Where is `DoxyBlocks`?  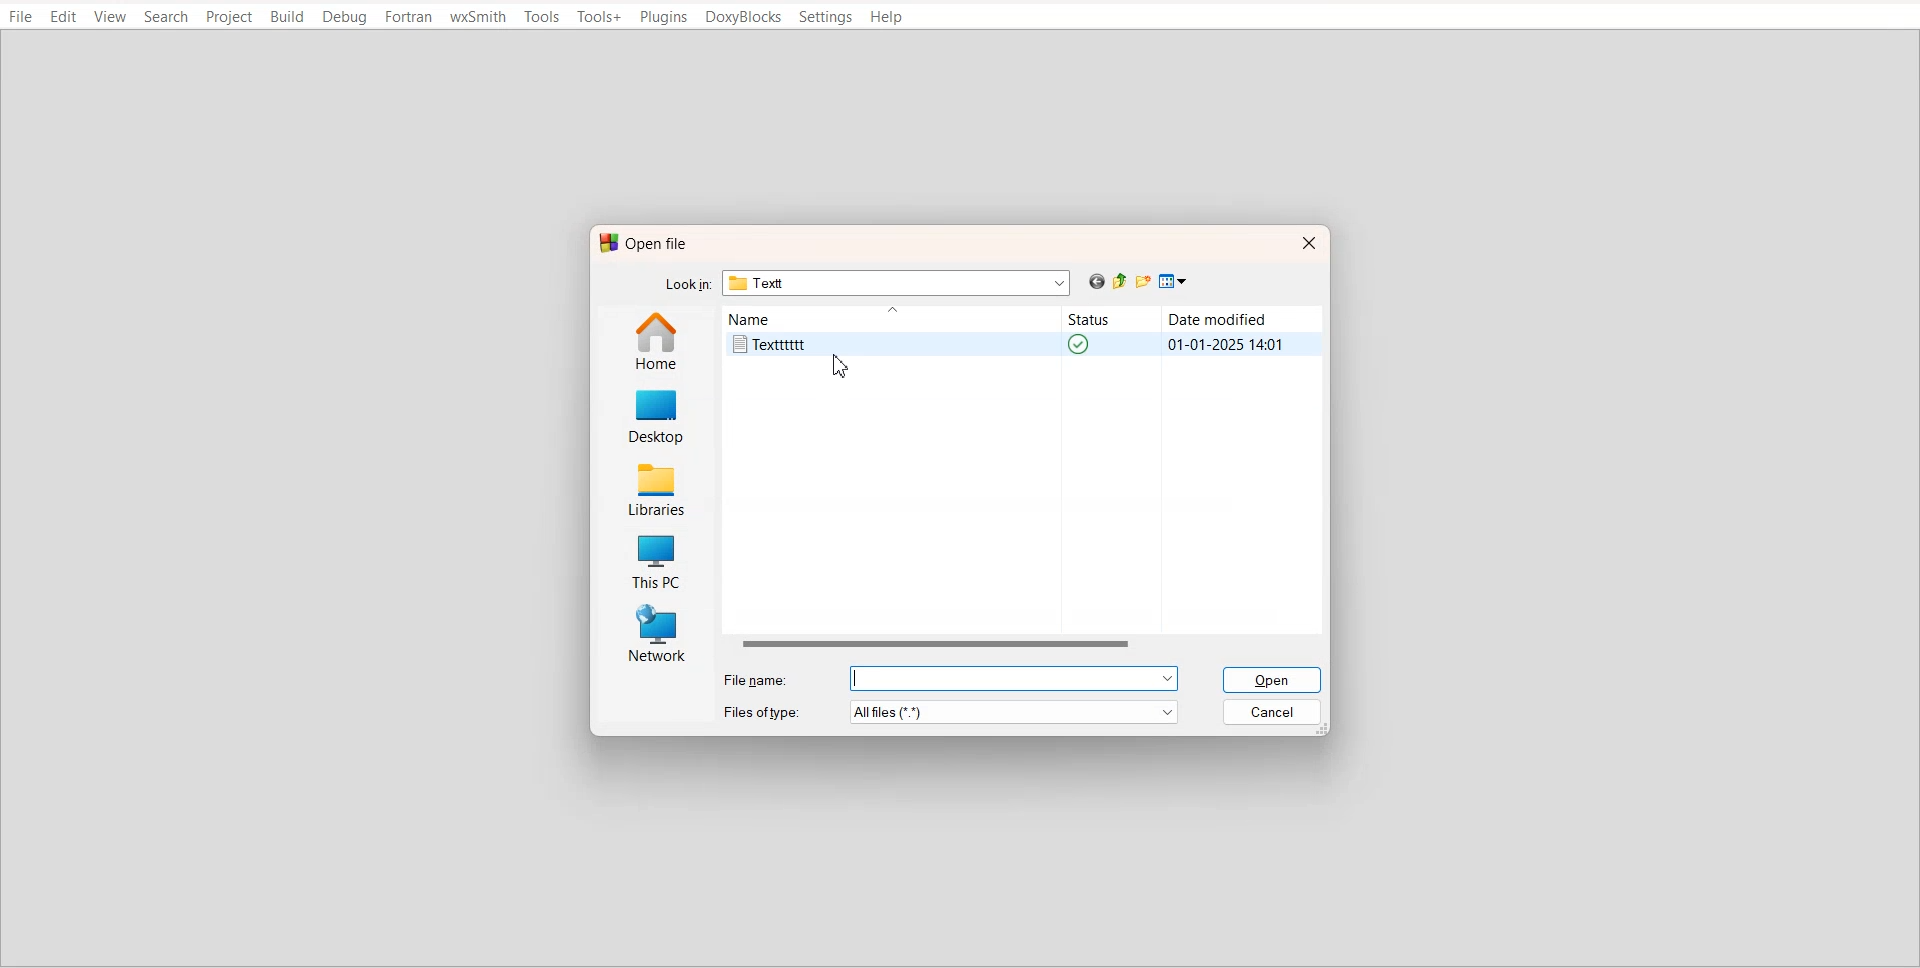 DoxyBlocks is located at coordinates (742, 16).